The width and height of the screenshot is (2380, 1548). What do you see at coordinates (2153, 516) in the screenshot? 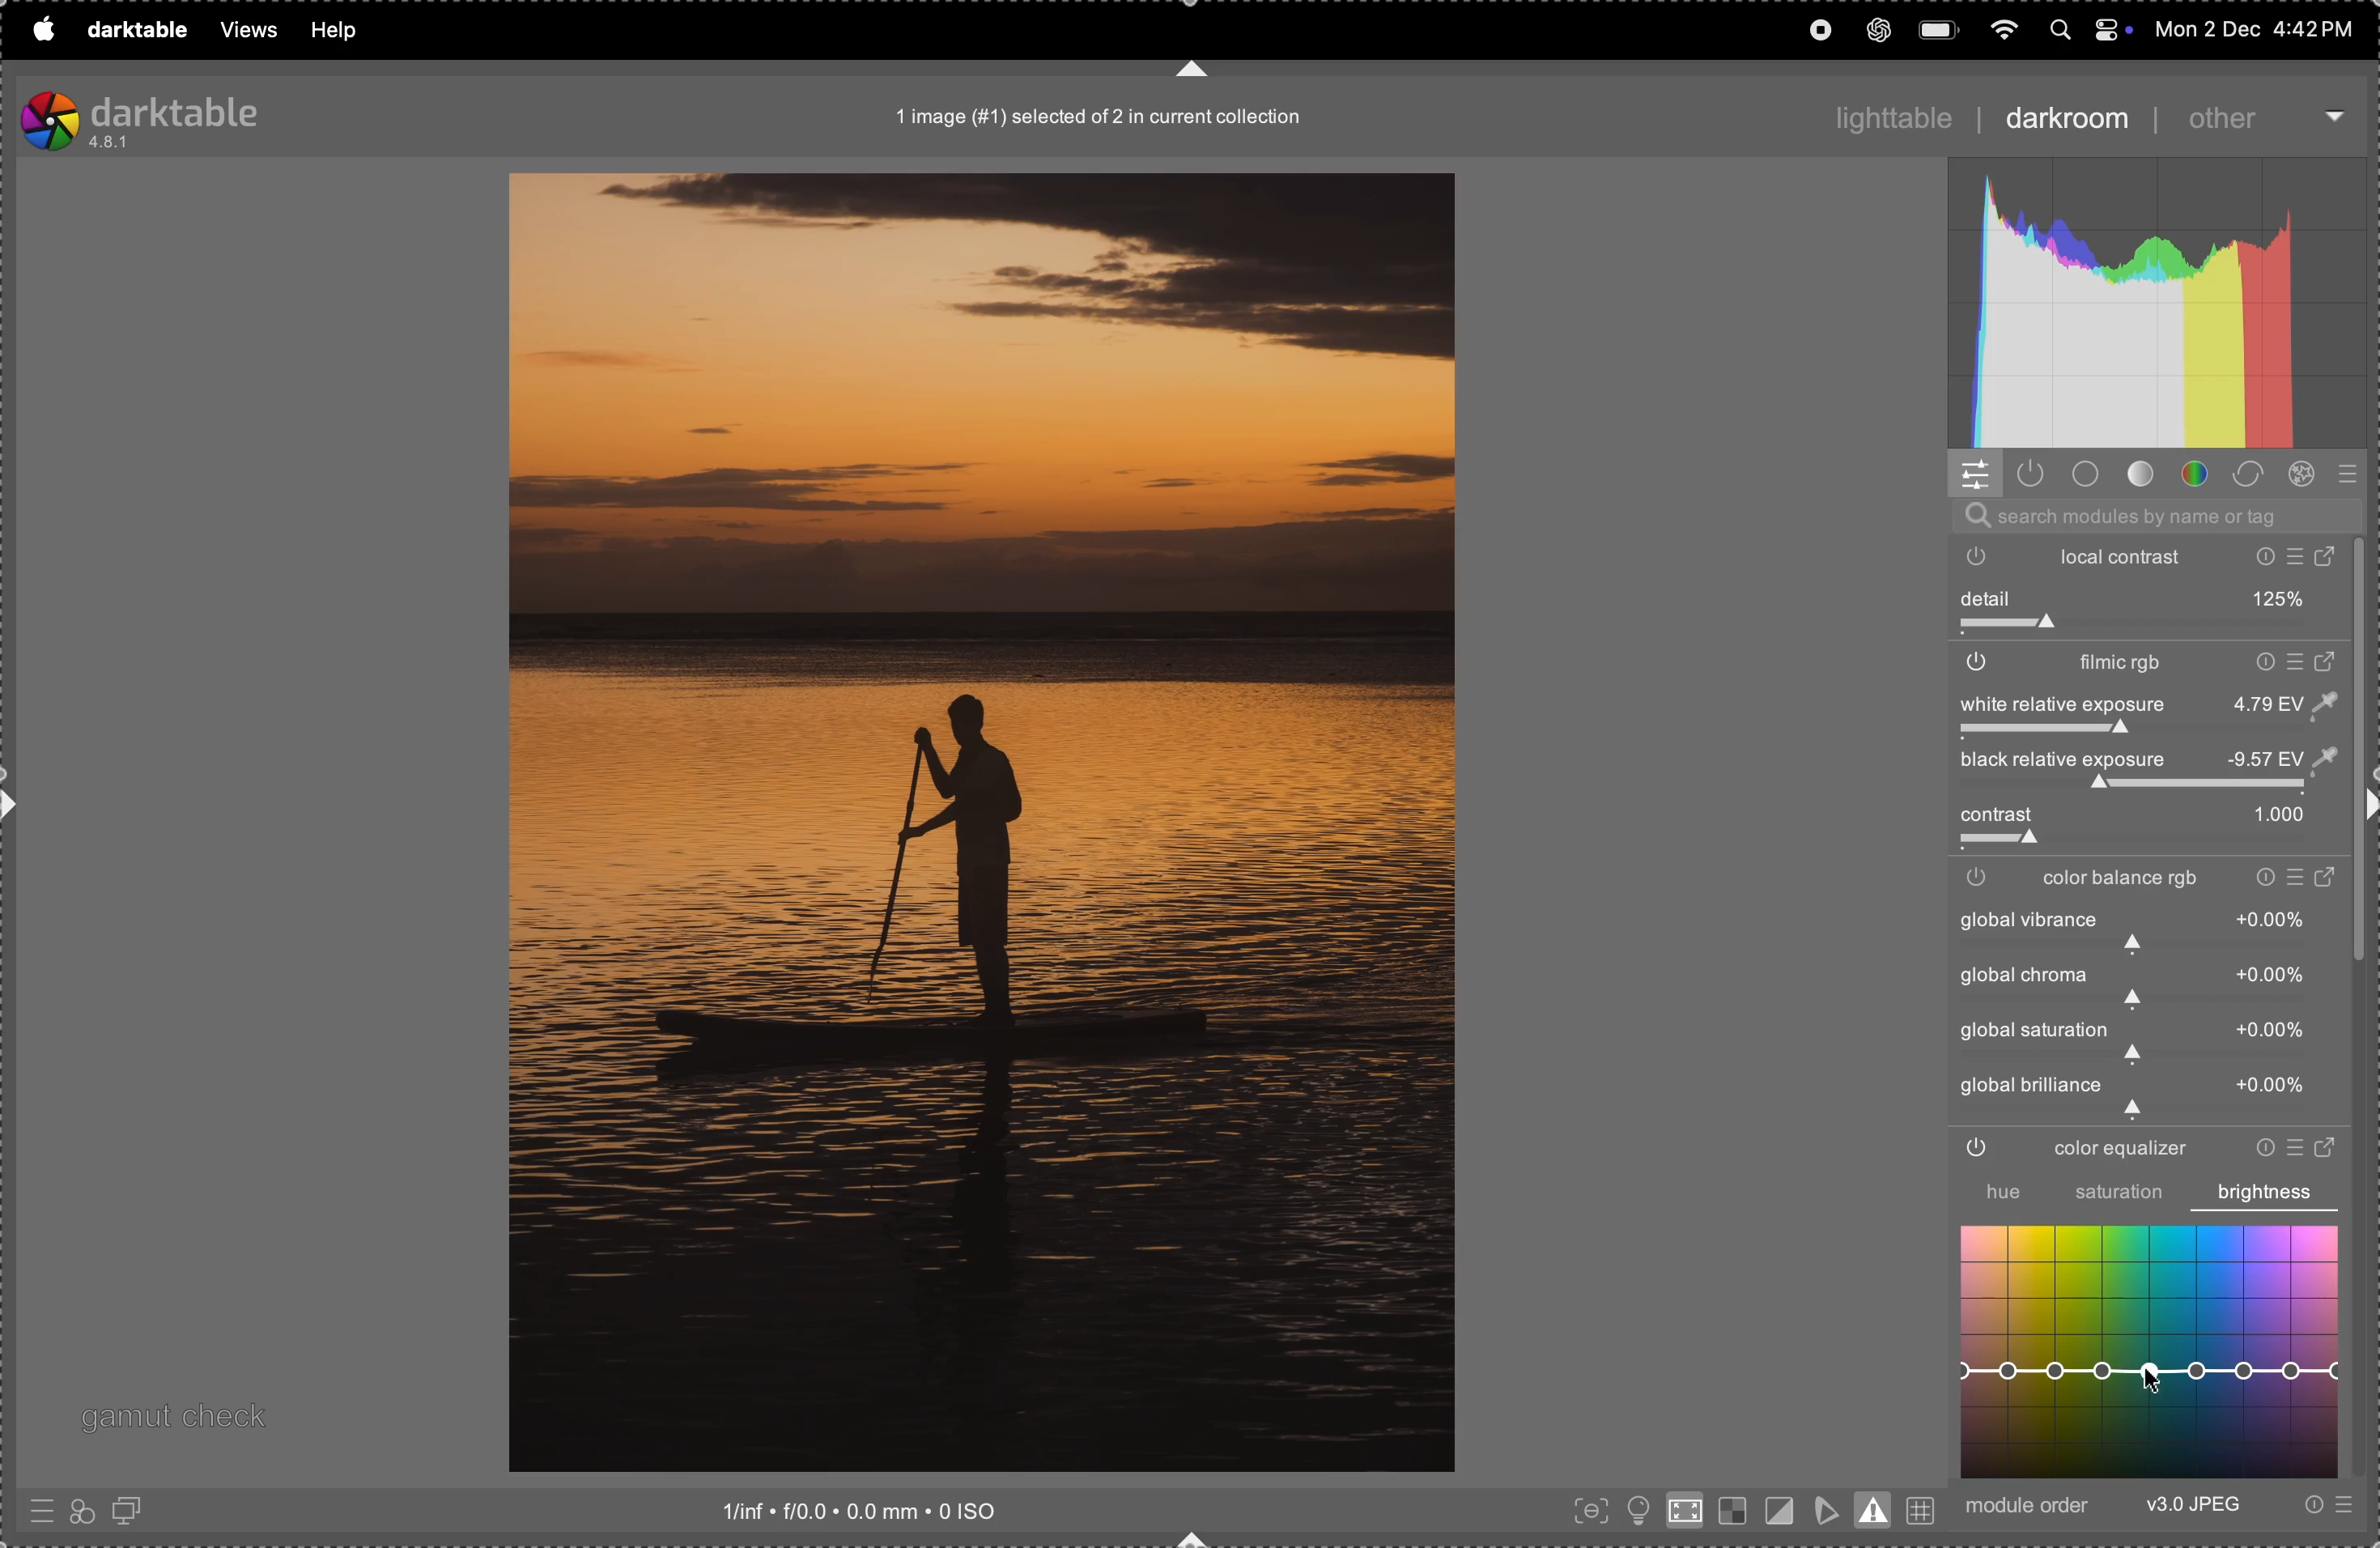
I see `searchbar` at bounding box center [2153, 516].